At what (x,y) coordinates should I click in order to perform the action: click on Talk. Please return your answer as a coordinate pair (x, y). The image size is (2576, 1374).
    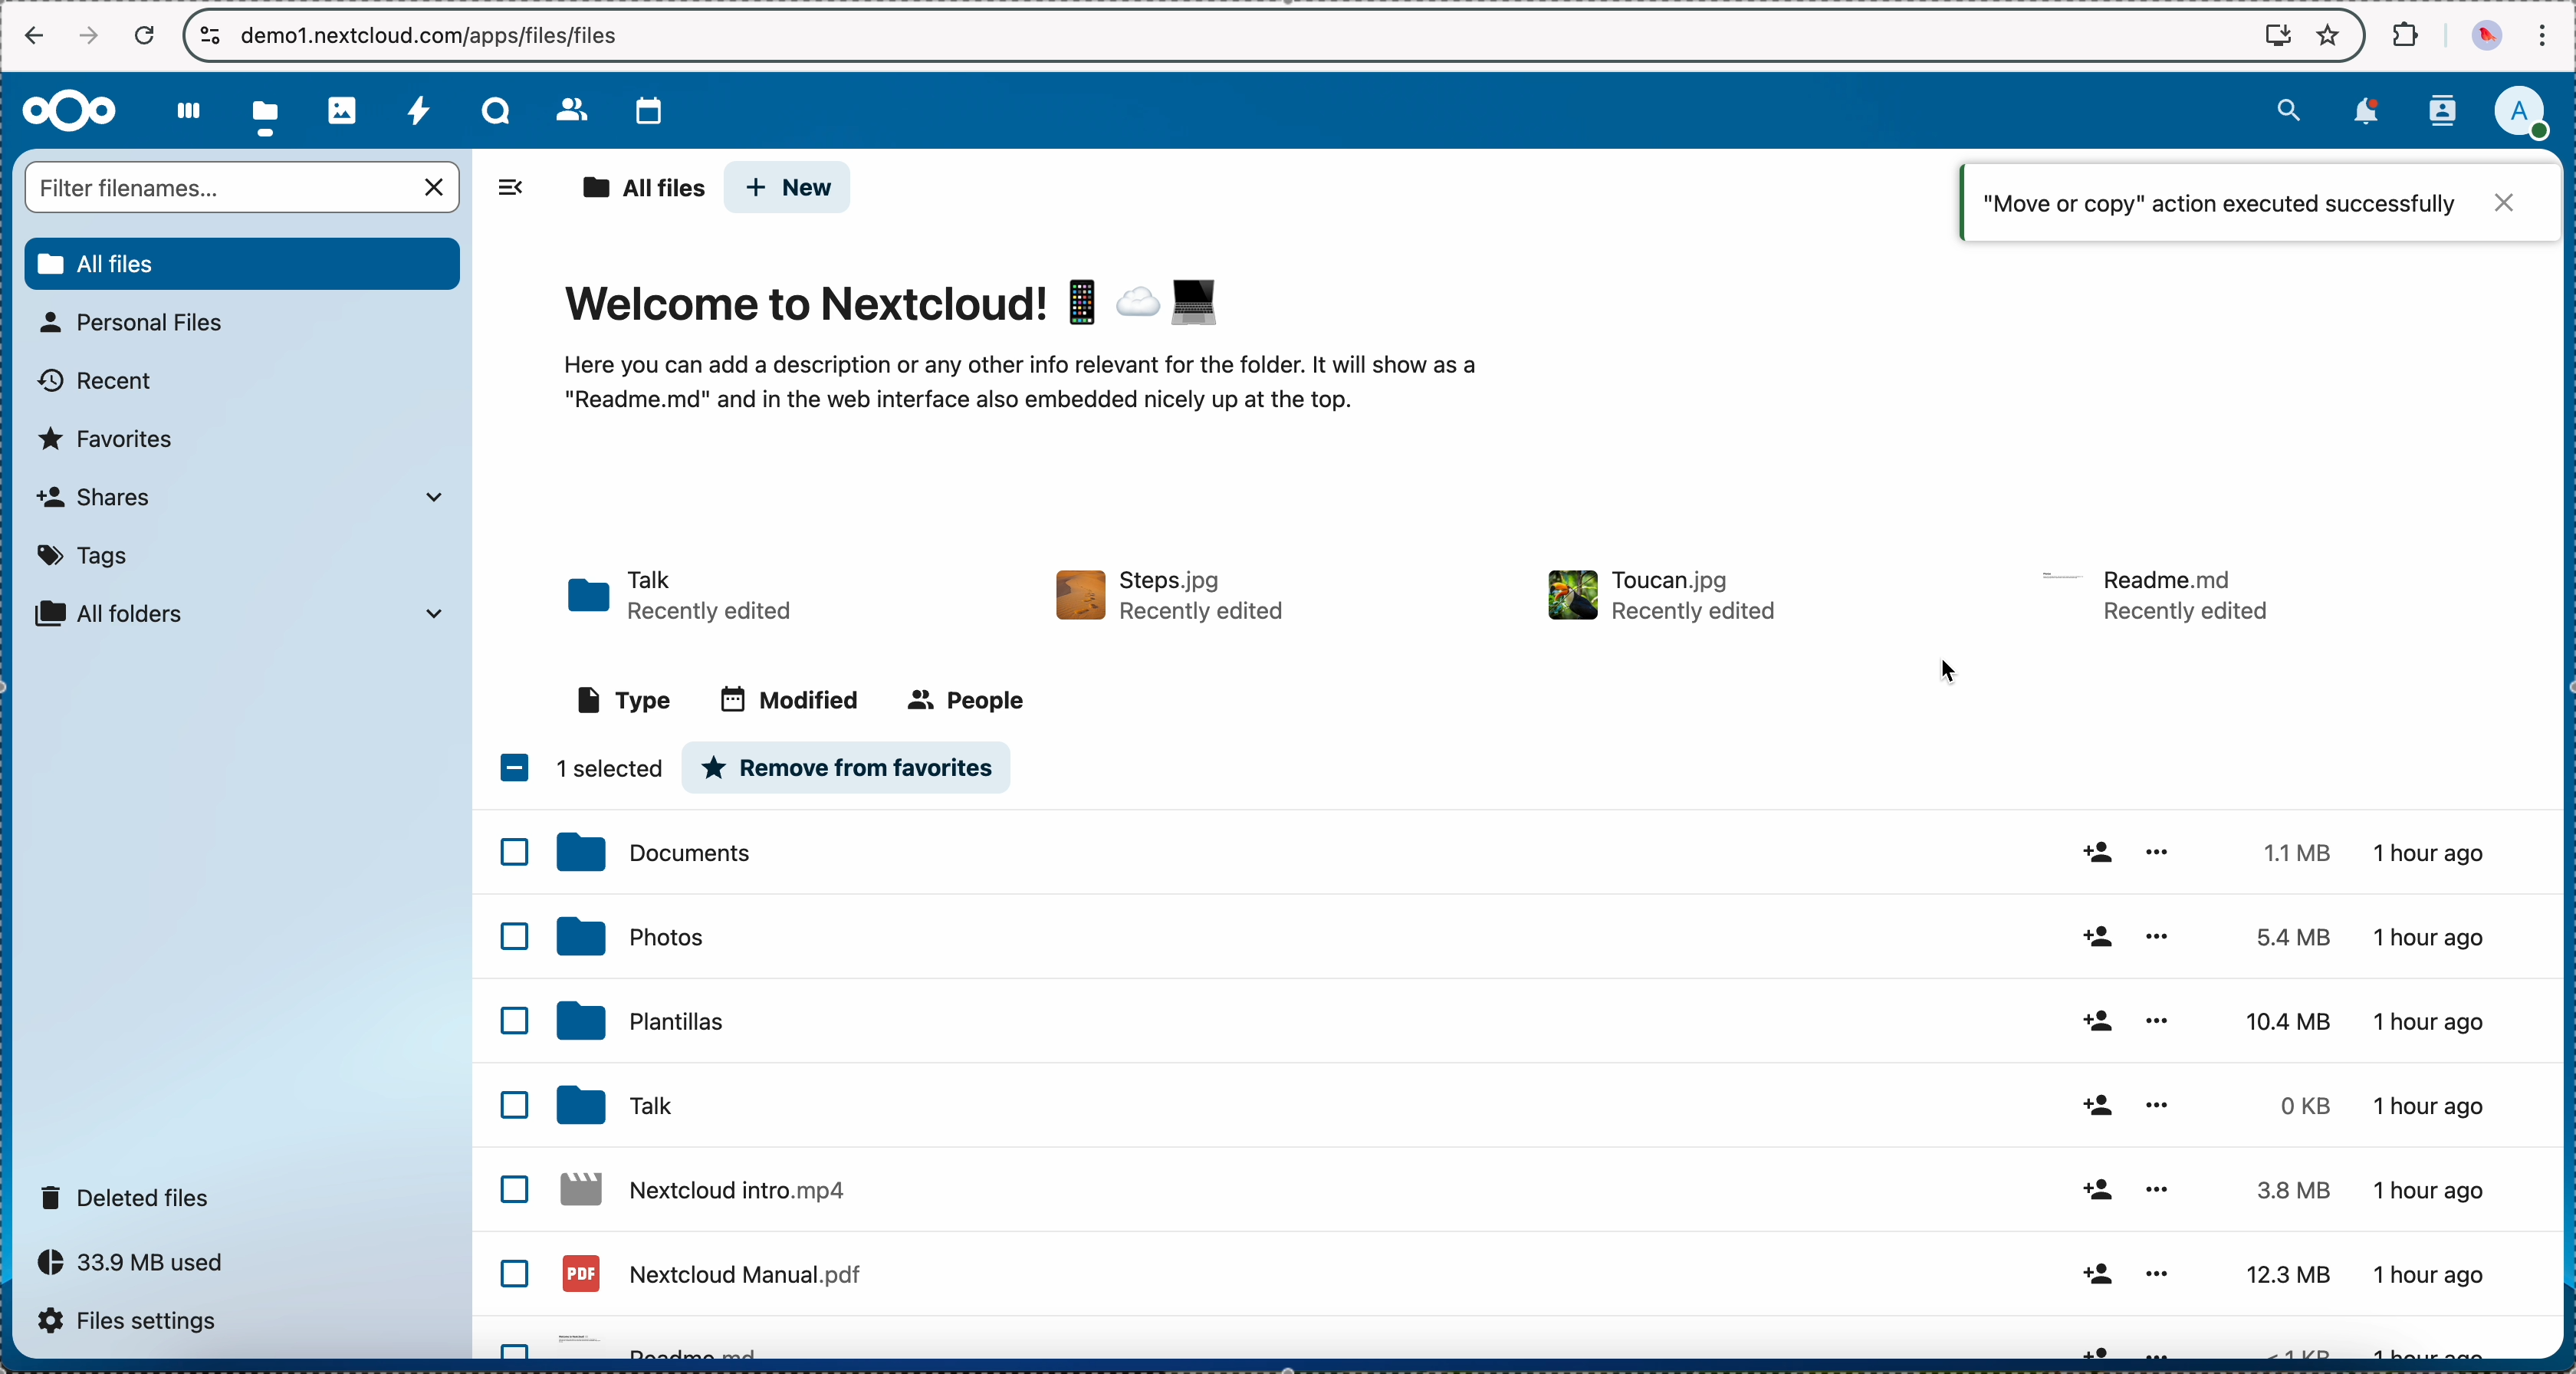
    Looking at the image, I should click on (681, 598).